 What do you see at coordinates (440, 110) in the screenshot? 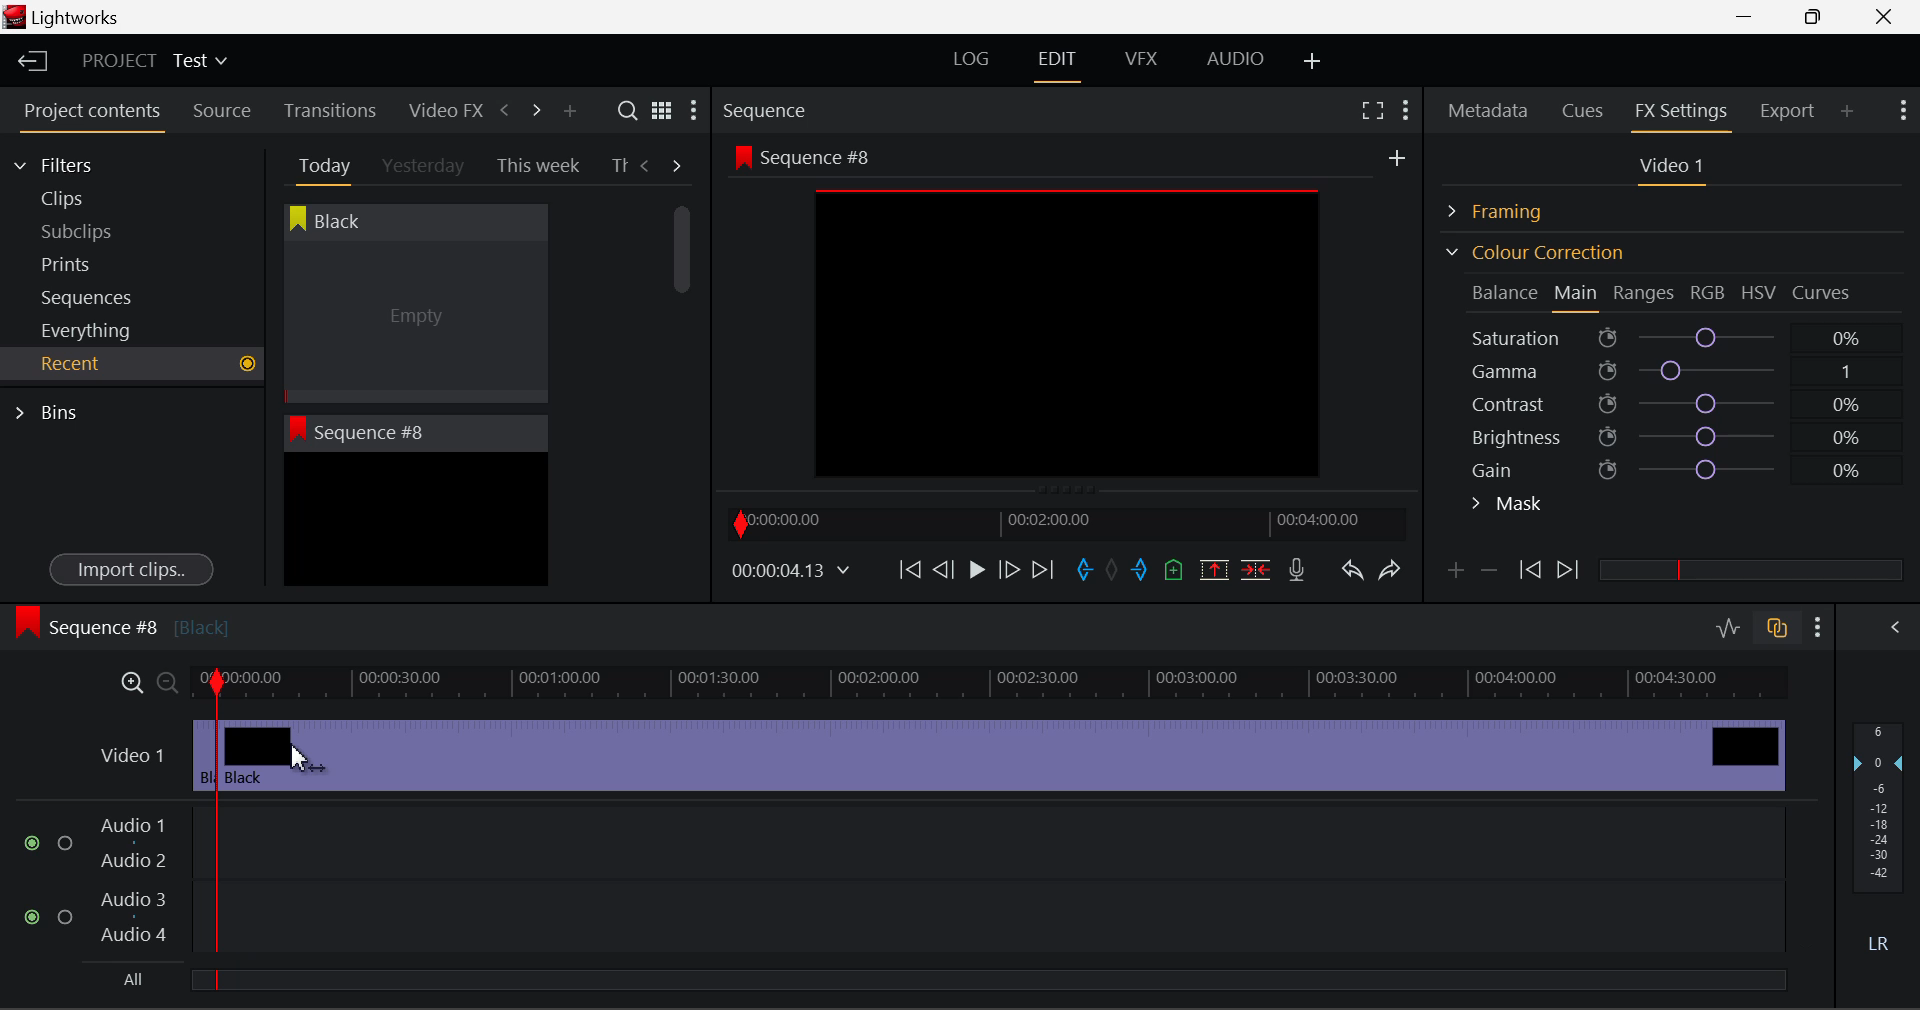
I see `Video FX` at bounding box center [440, 110].